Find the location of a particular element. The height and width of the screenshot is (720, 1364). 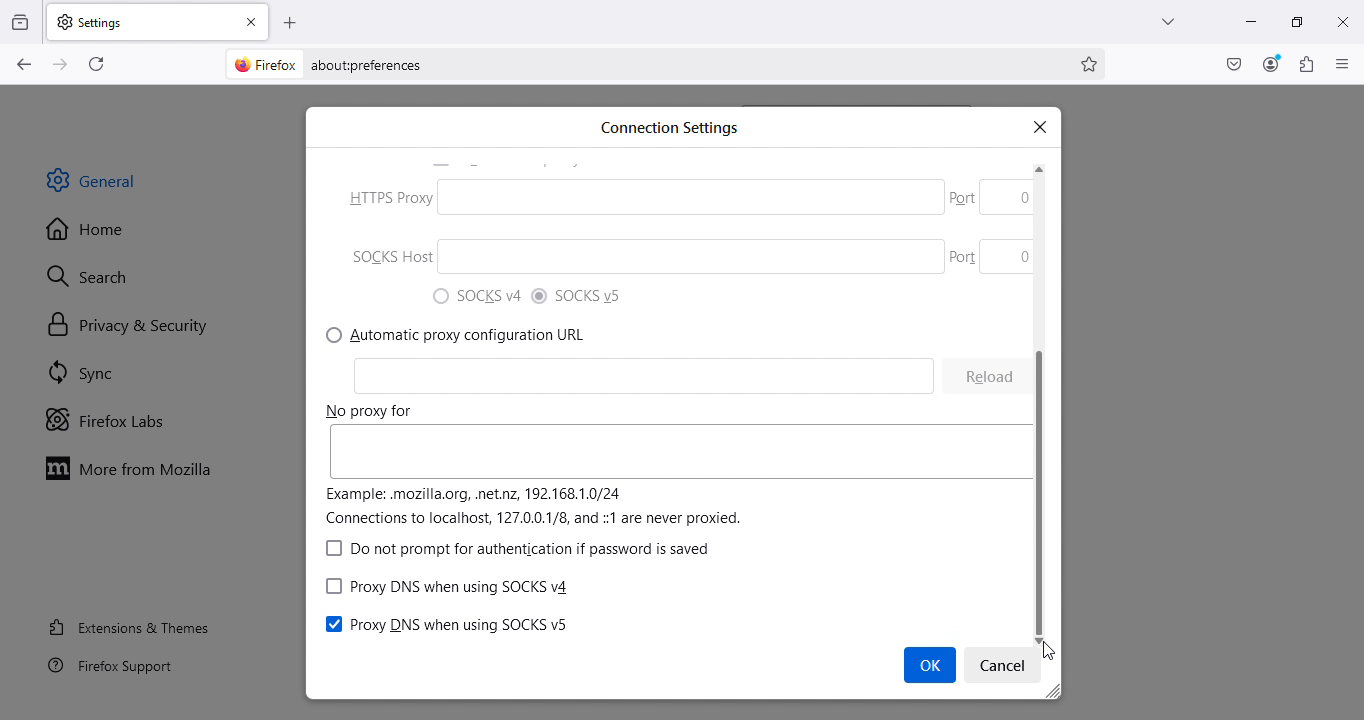

SOCKS Host is located at coordinates (635, 260).